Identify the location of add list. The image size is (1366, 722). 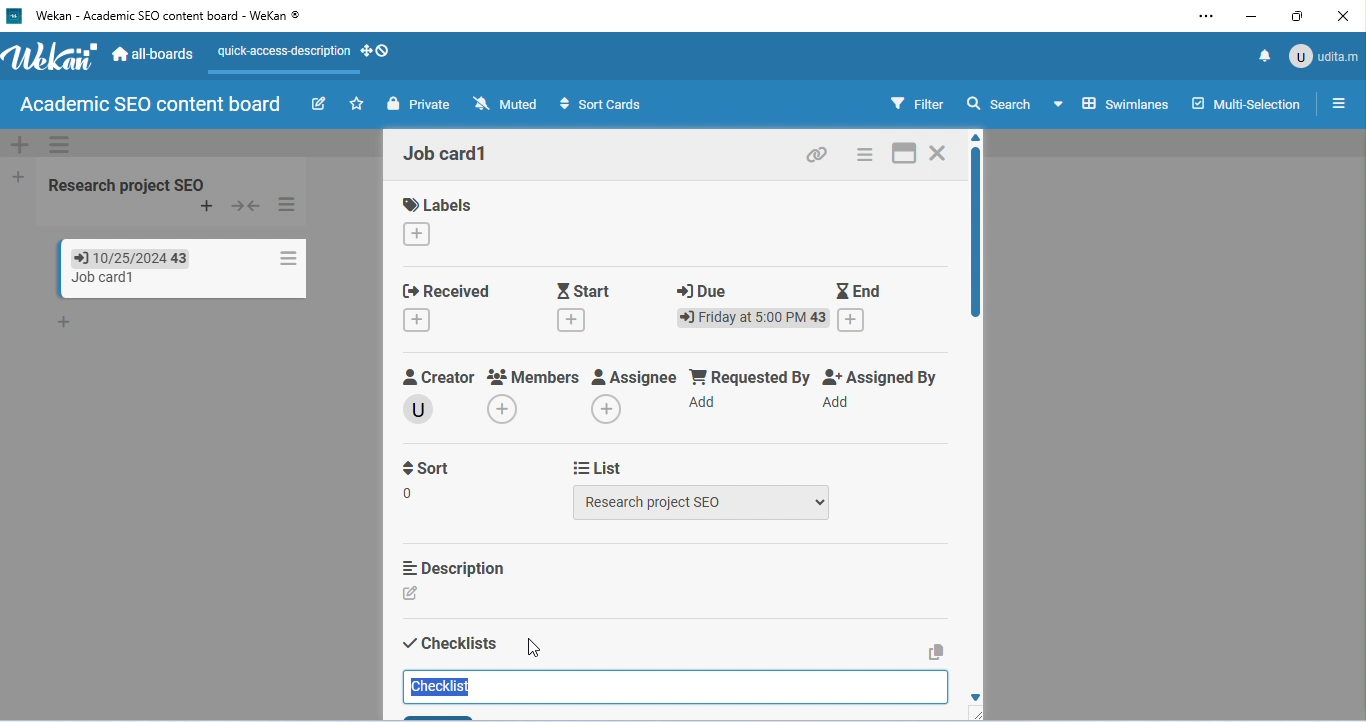
(15, 175).